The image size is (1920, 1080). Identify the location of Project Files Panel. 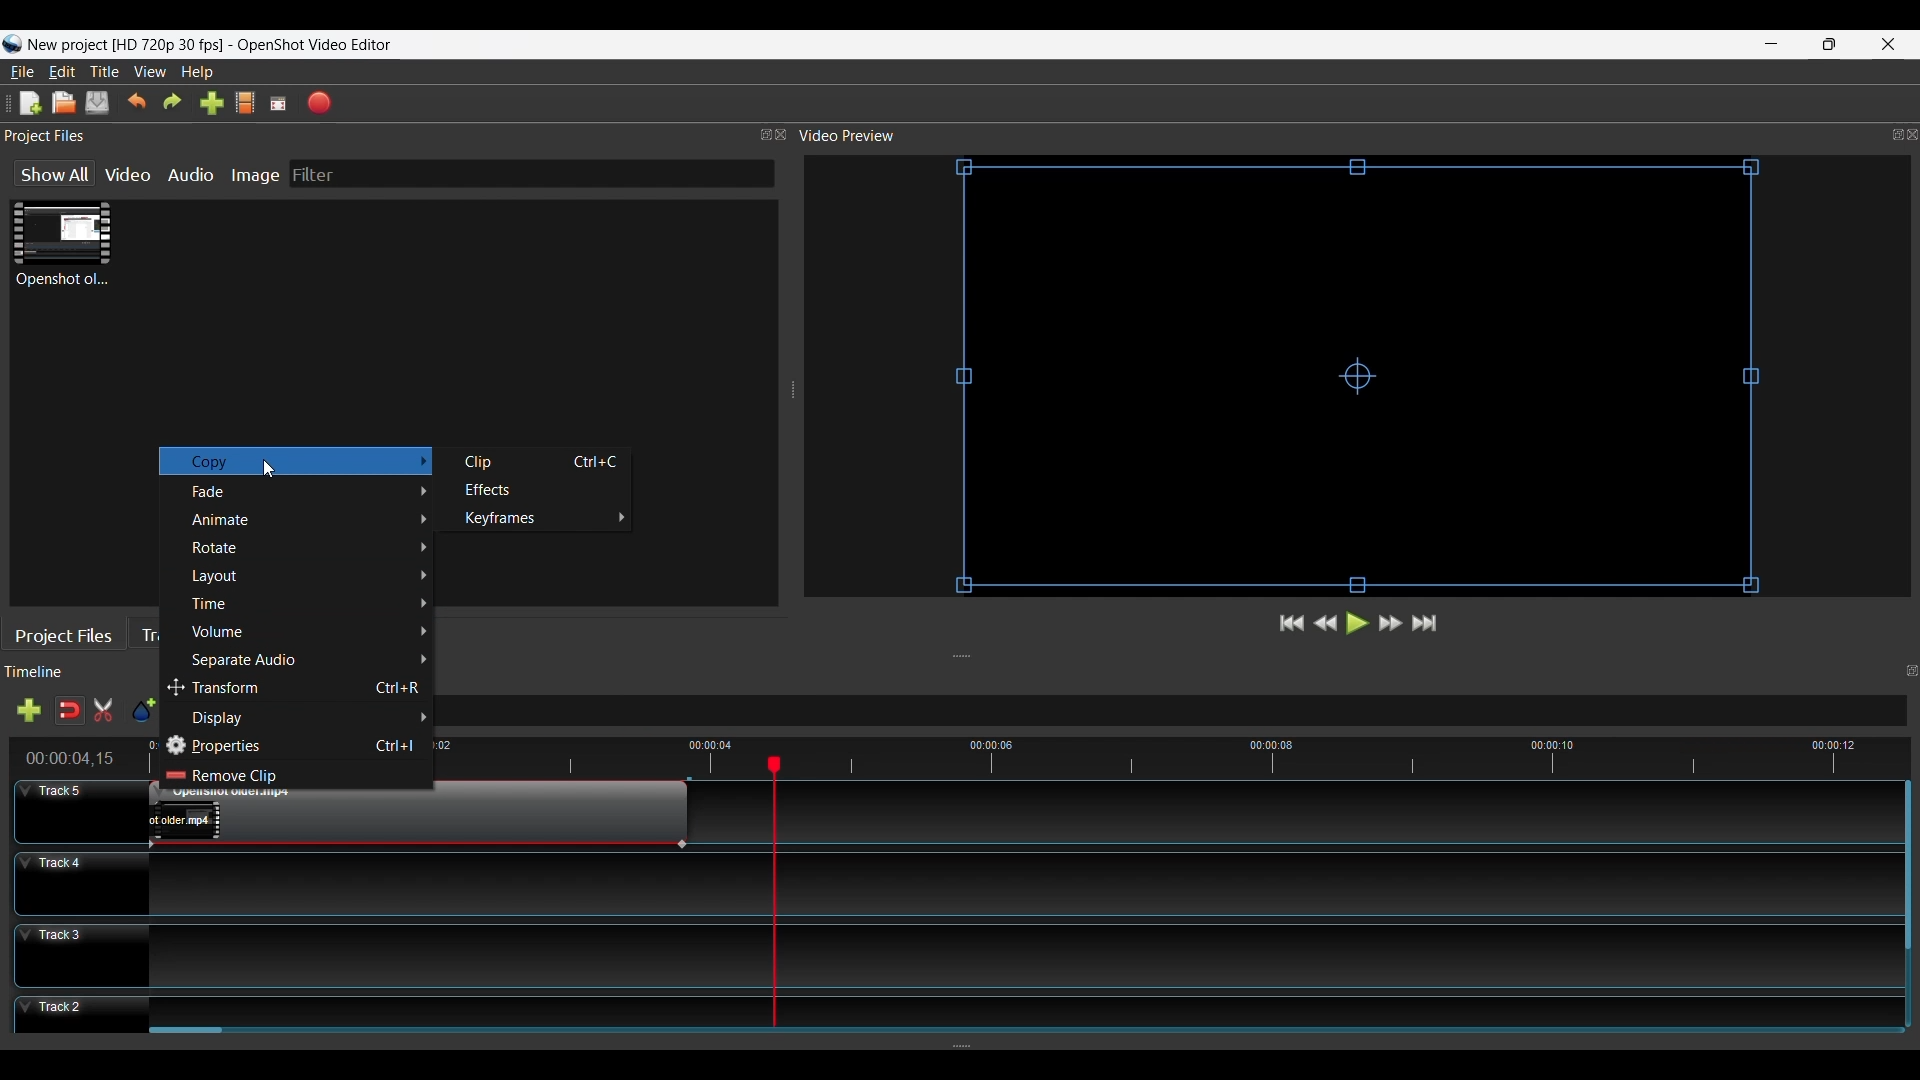
(396, 136).